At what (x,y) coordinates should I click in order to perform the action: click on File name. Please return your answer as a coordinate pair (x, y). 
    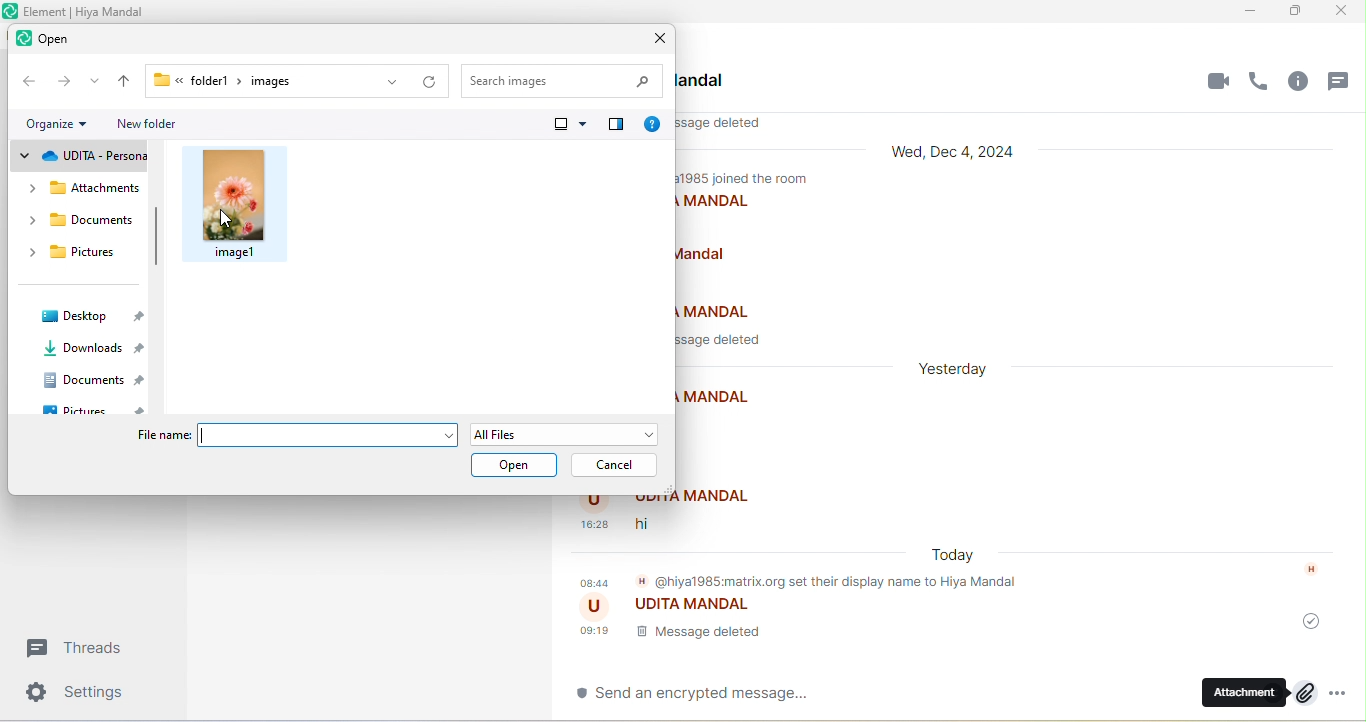
    Looking at the image, I should click on (163, 436).